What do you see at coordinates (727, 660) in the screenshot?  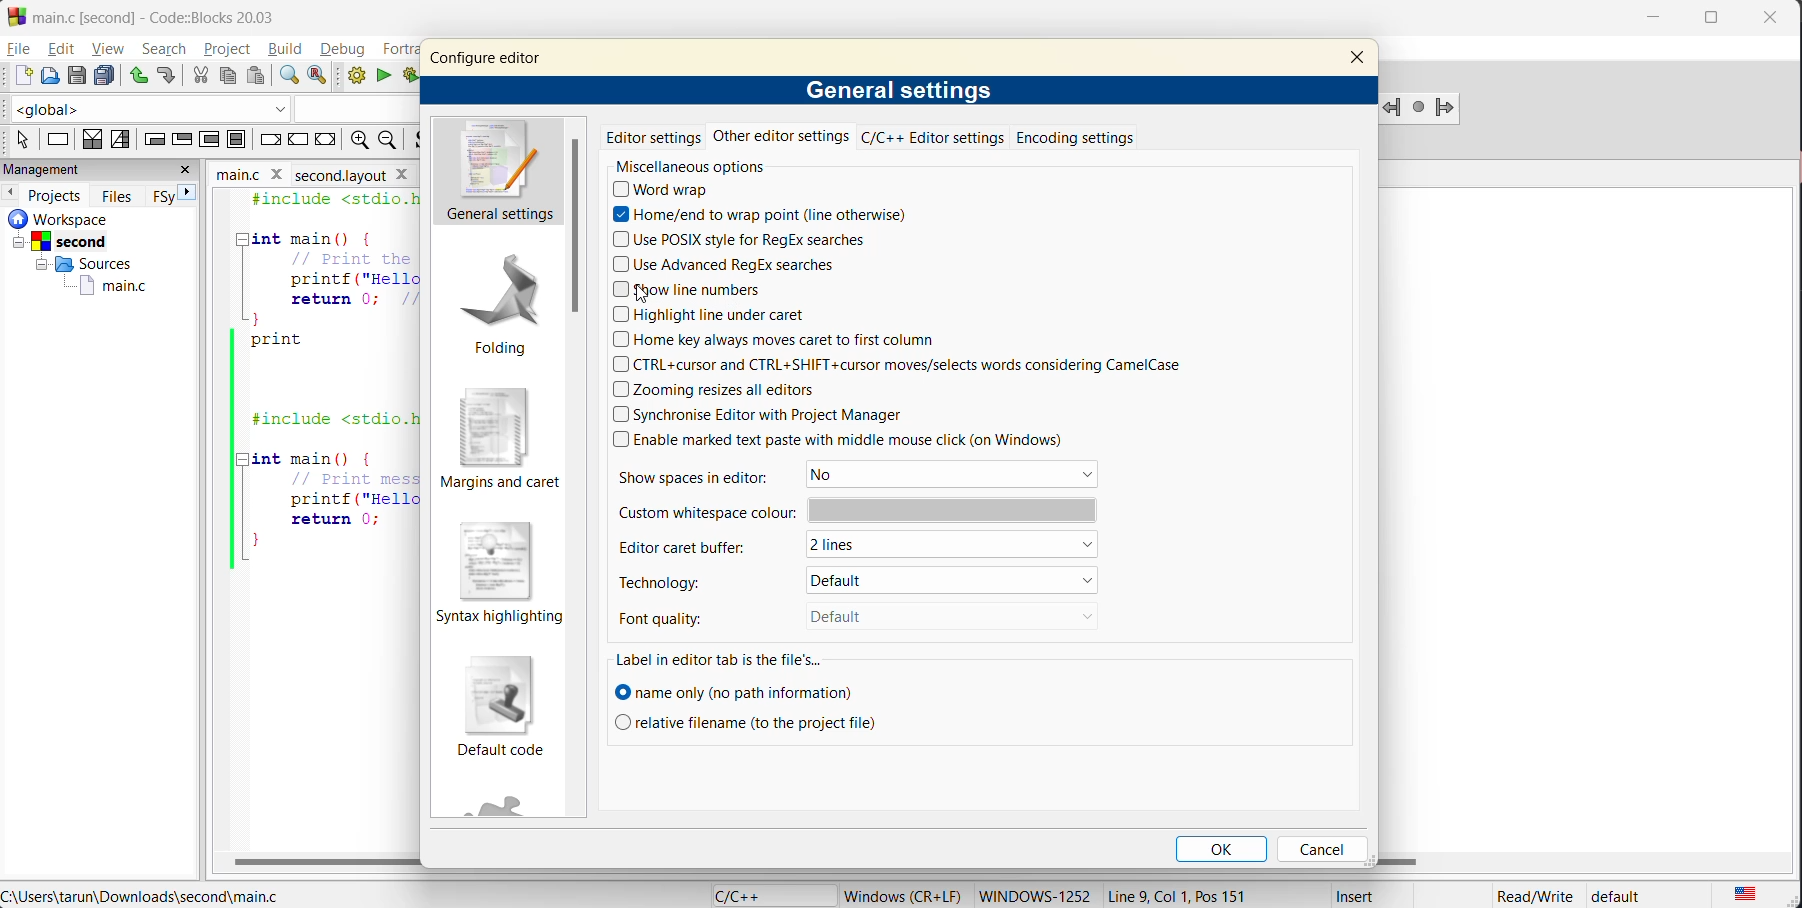 I see `label in editor tab is the file's` at bounding box center [727, 660].